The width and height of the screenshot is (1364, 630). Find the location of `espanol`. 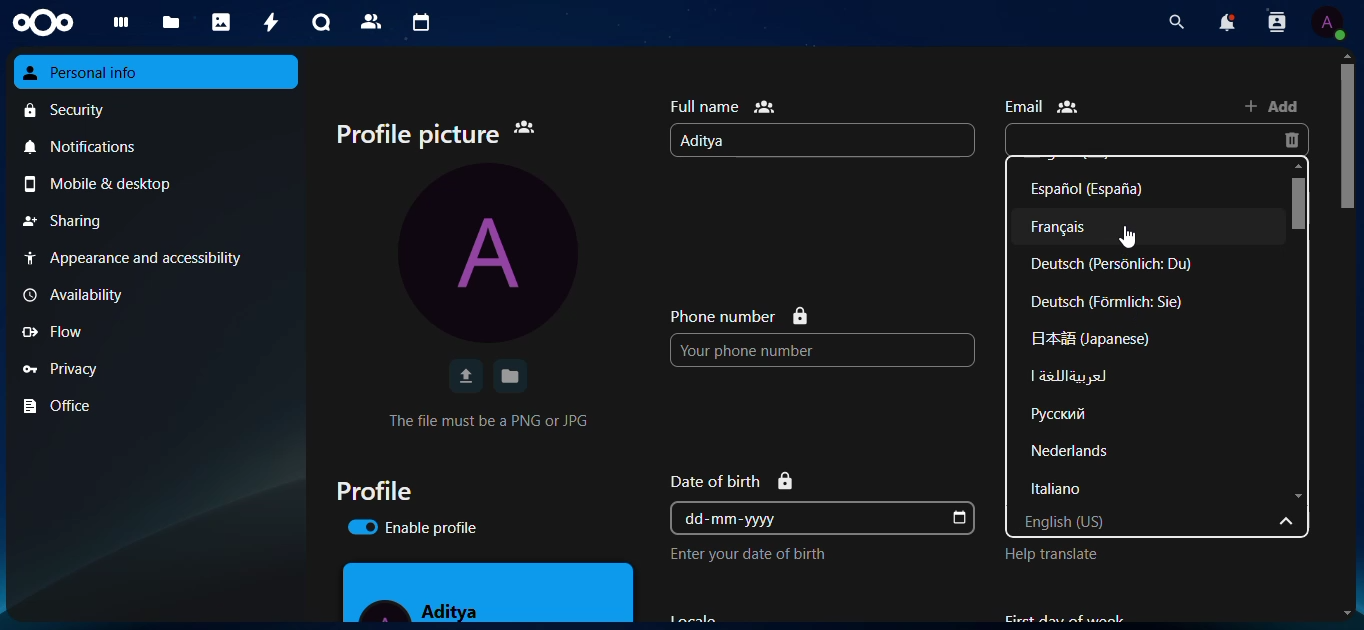

espanol is located at coordinates (1100, 188).